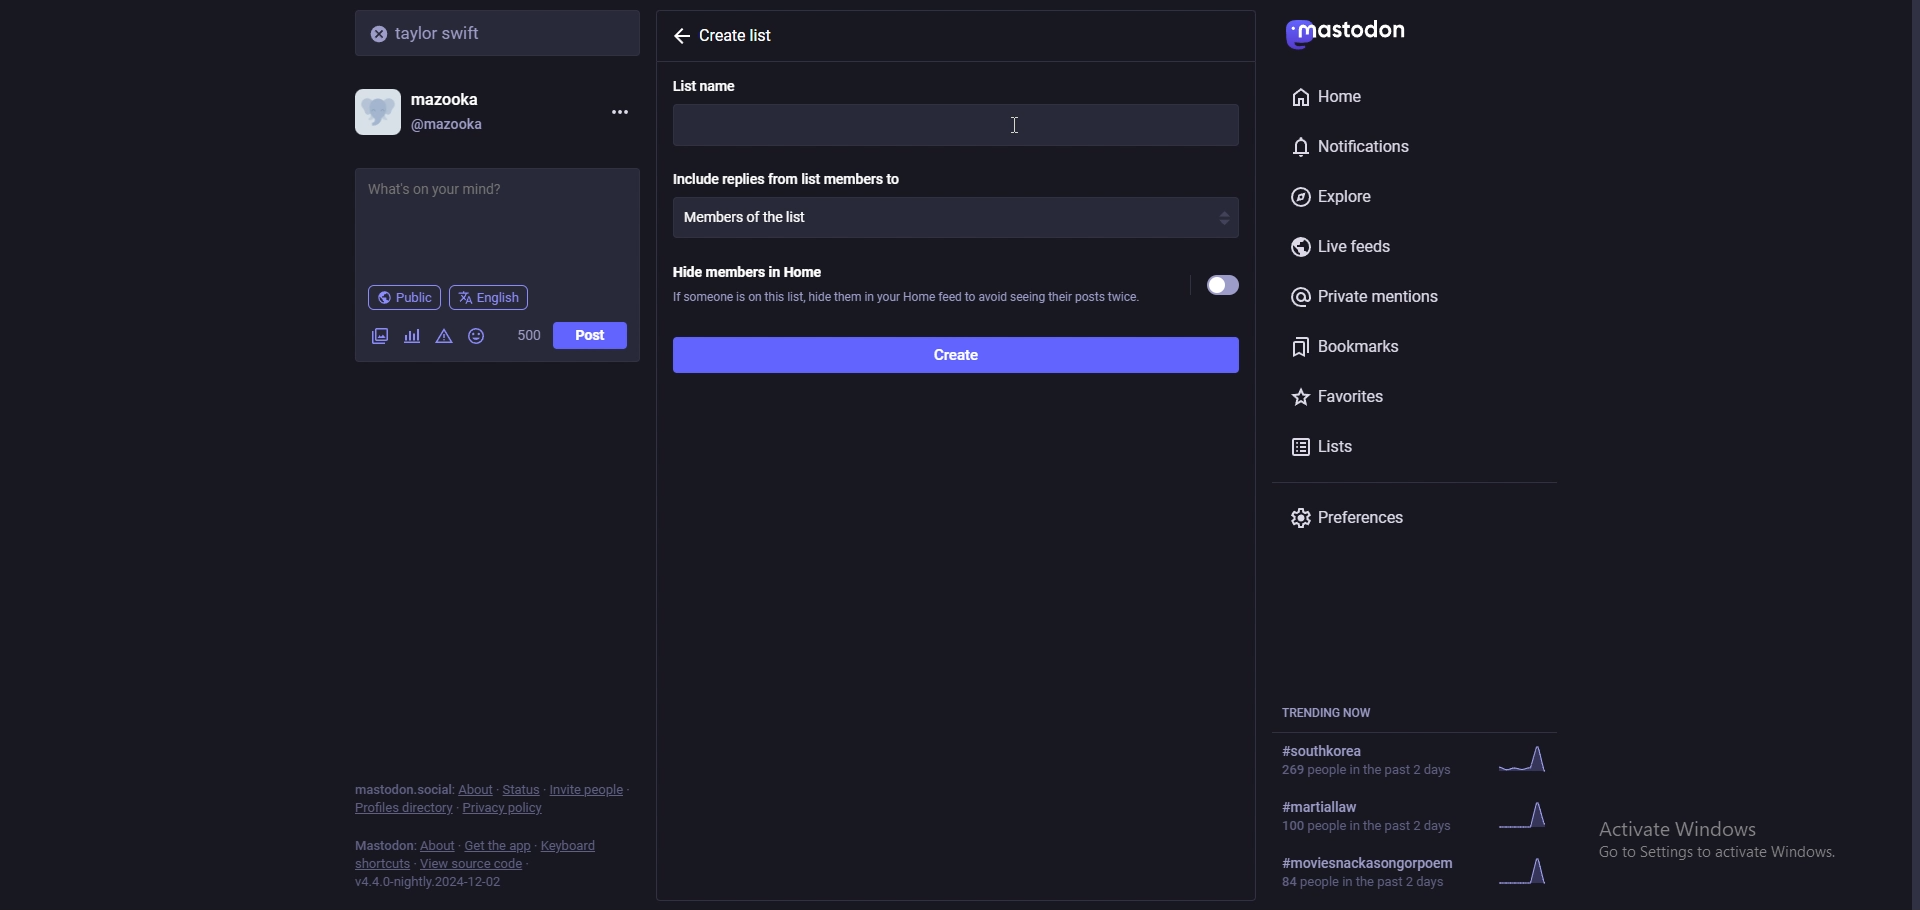  I want to click on live feeds, so click(1420, 248).